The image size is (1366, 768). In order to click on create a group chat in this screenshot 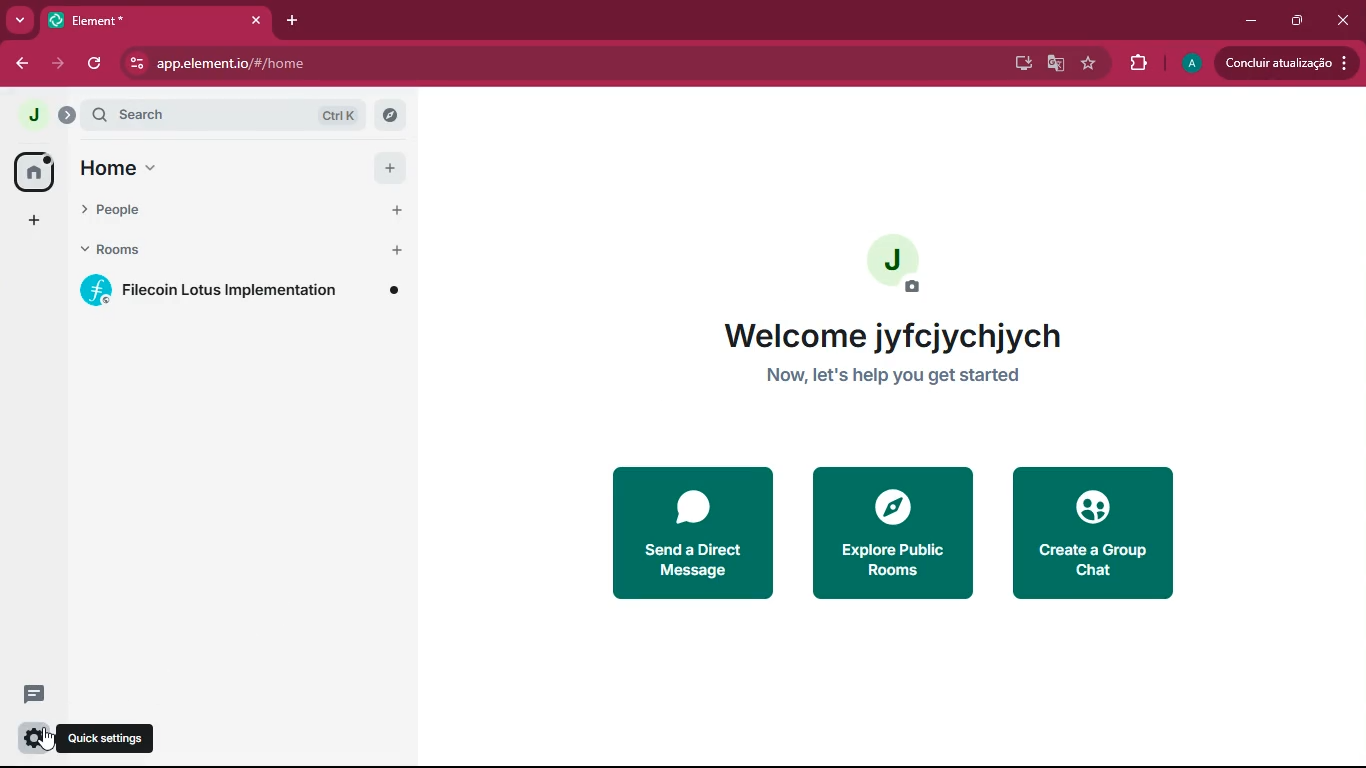, I will do `click(1088, 533)`.